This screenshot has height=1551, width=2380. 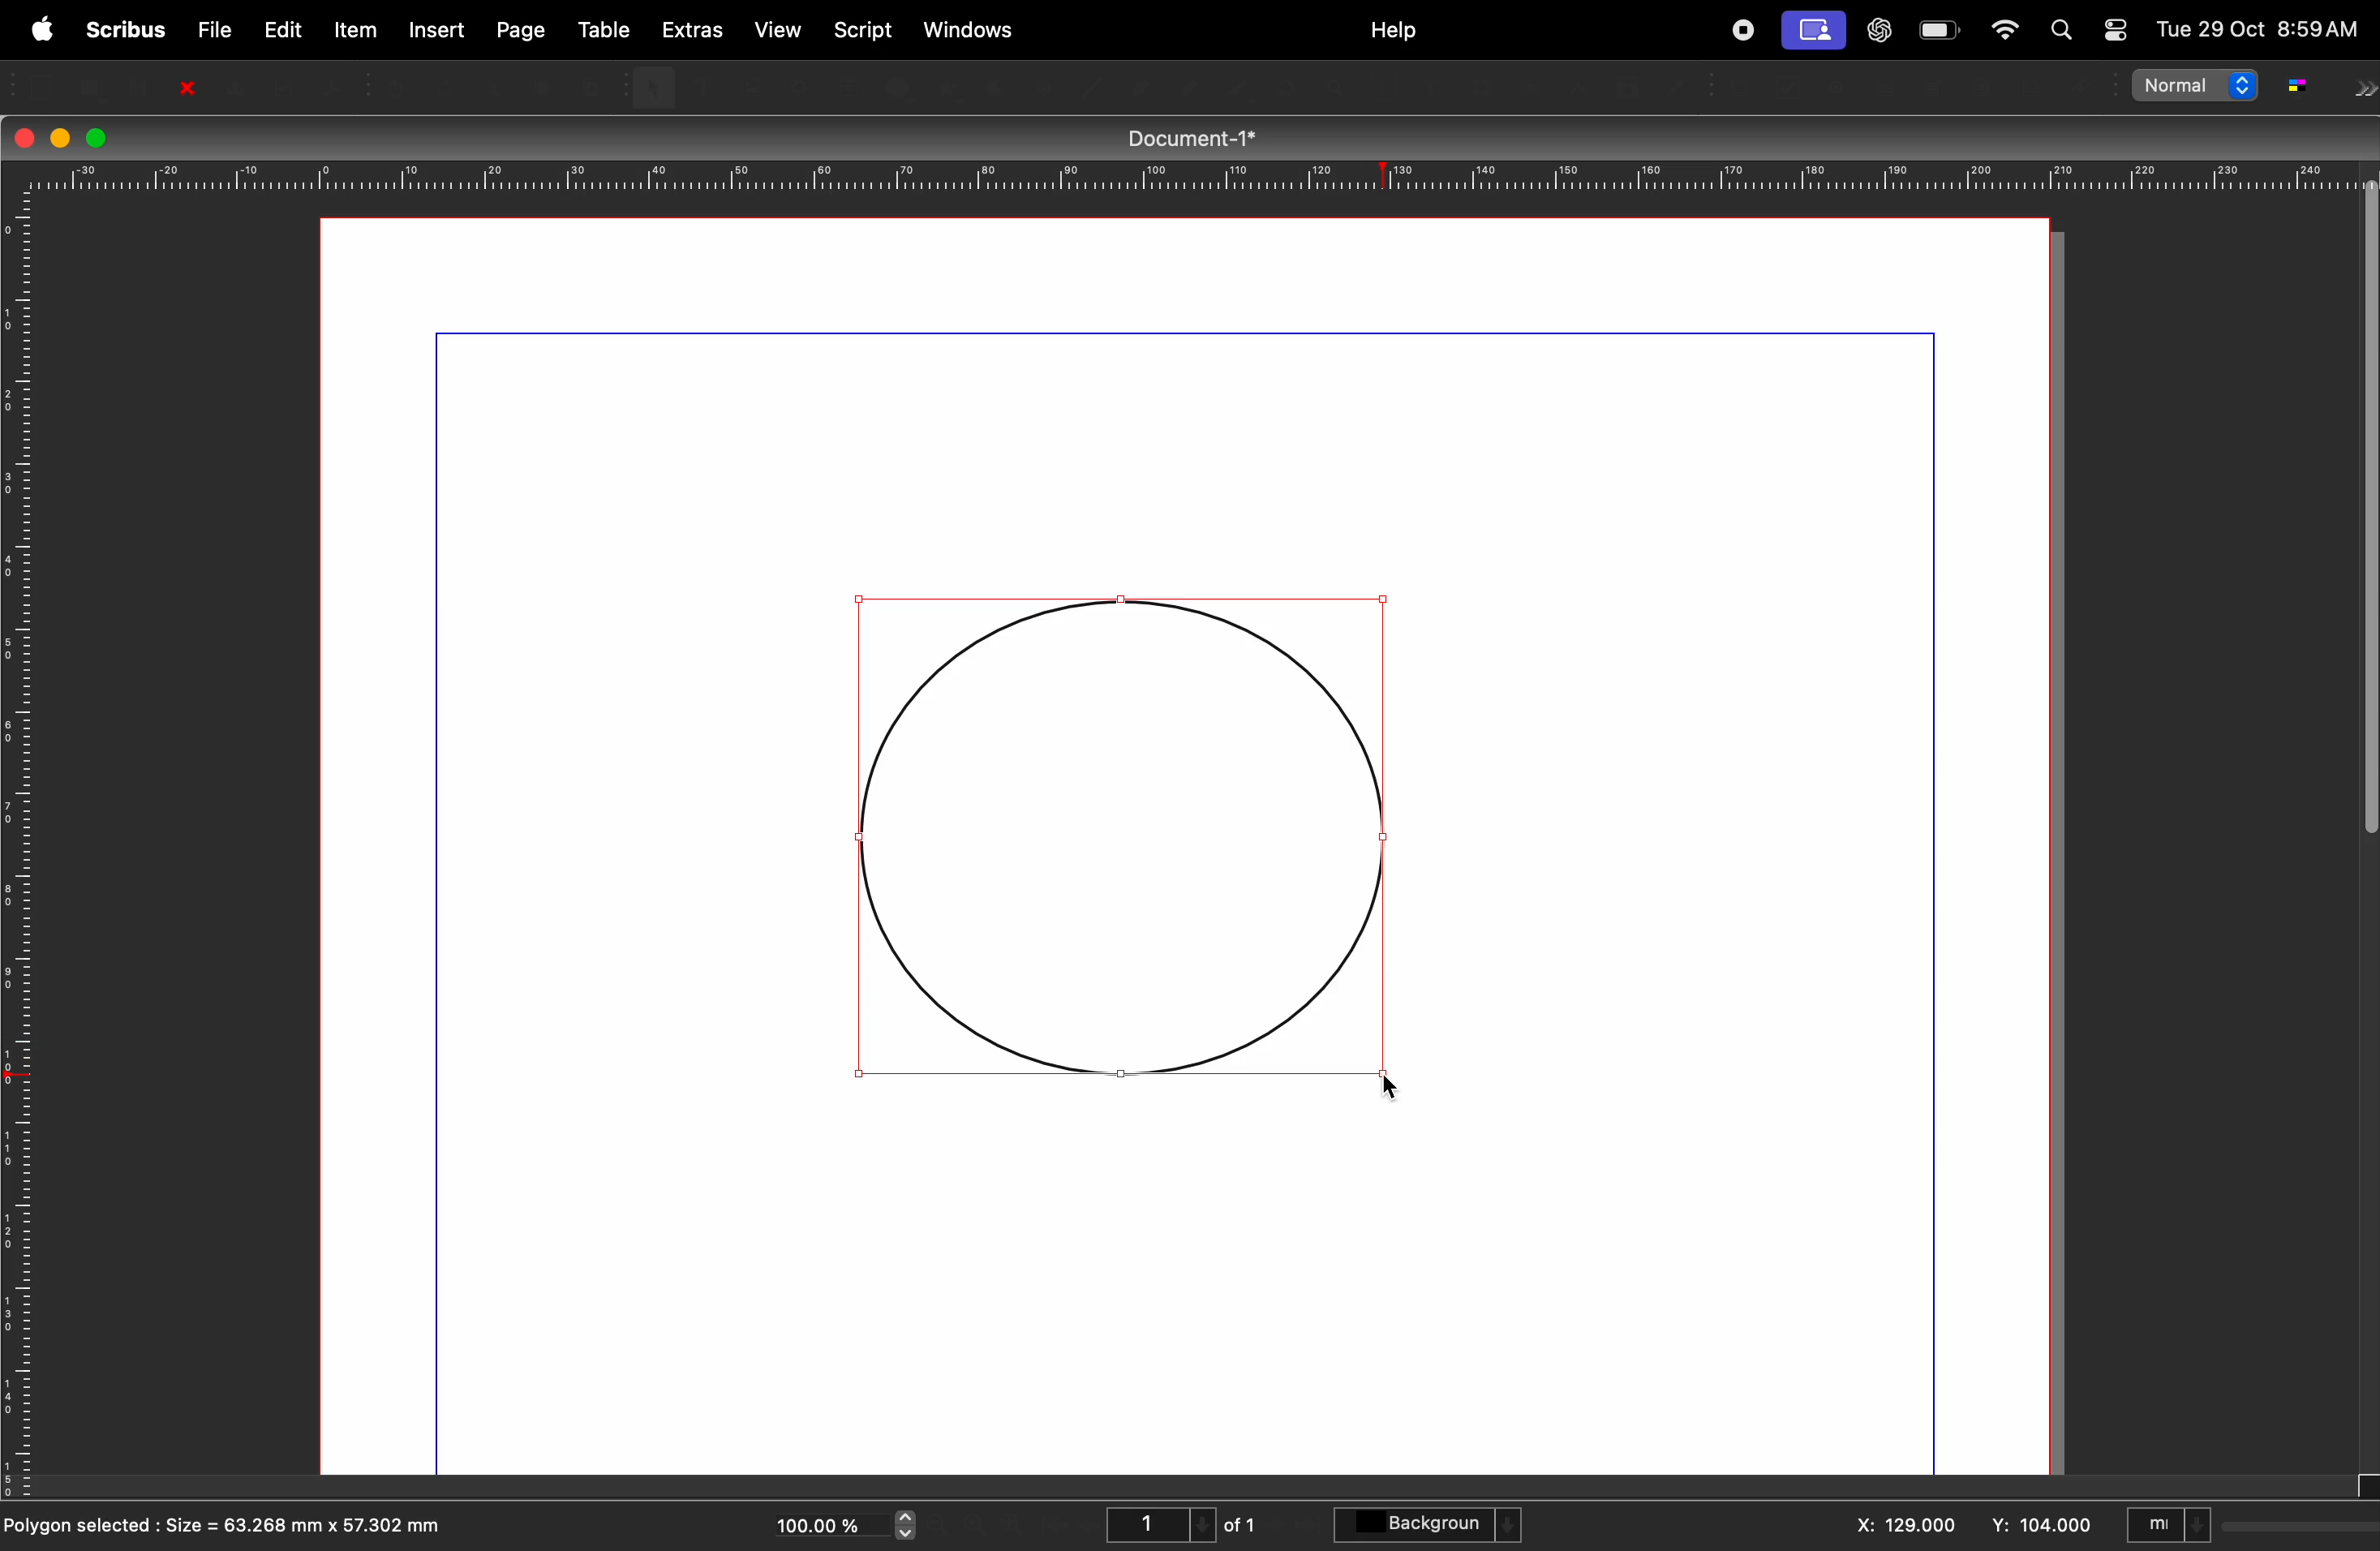 I want to click on edit text with story editor, so click(x=1431, y=87).